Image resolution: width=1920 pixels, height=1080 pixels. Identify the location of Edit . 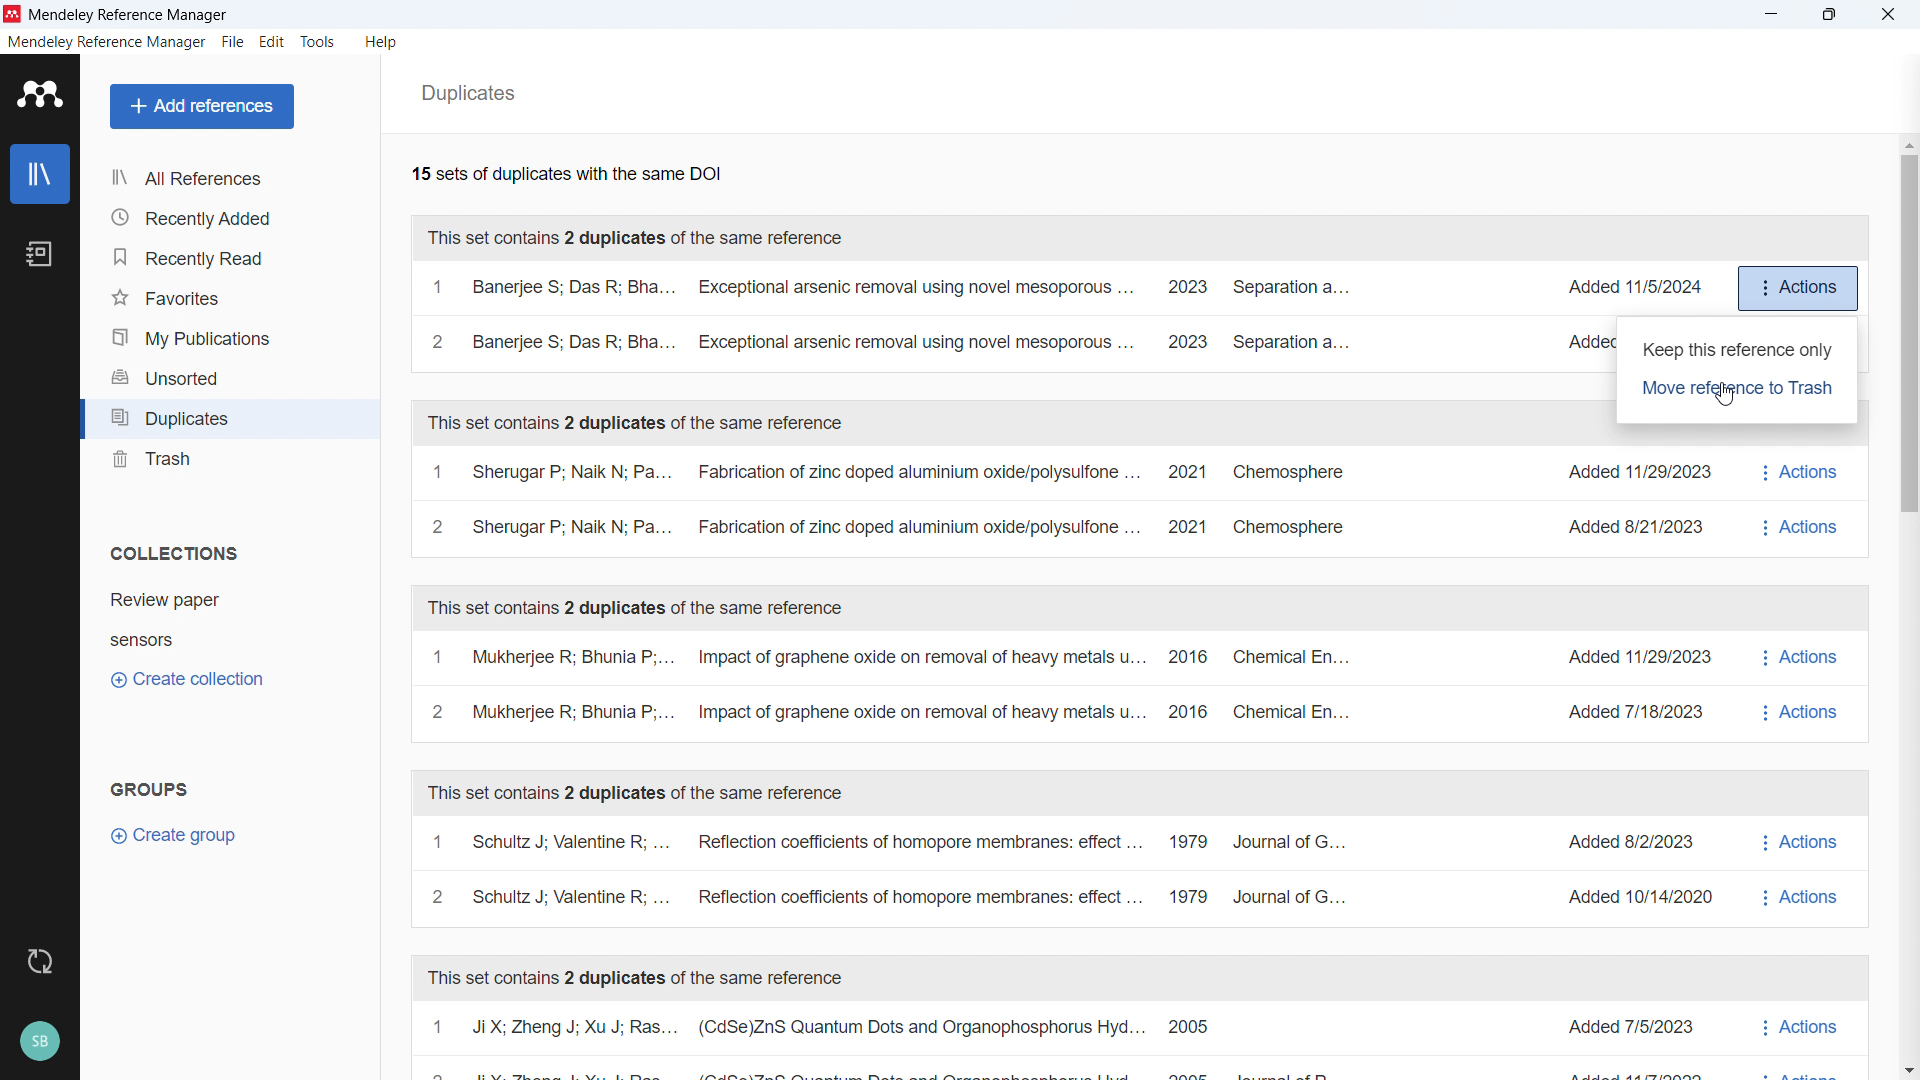
(273, 42).